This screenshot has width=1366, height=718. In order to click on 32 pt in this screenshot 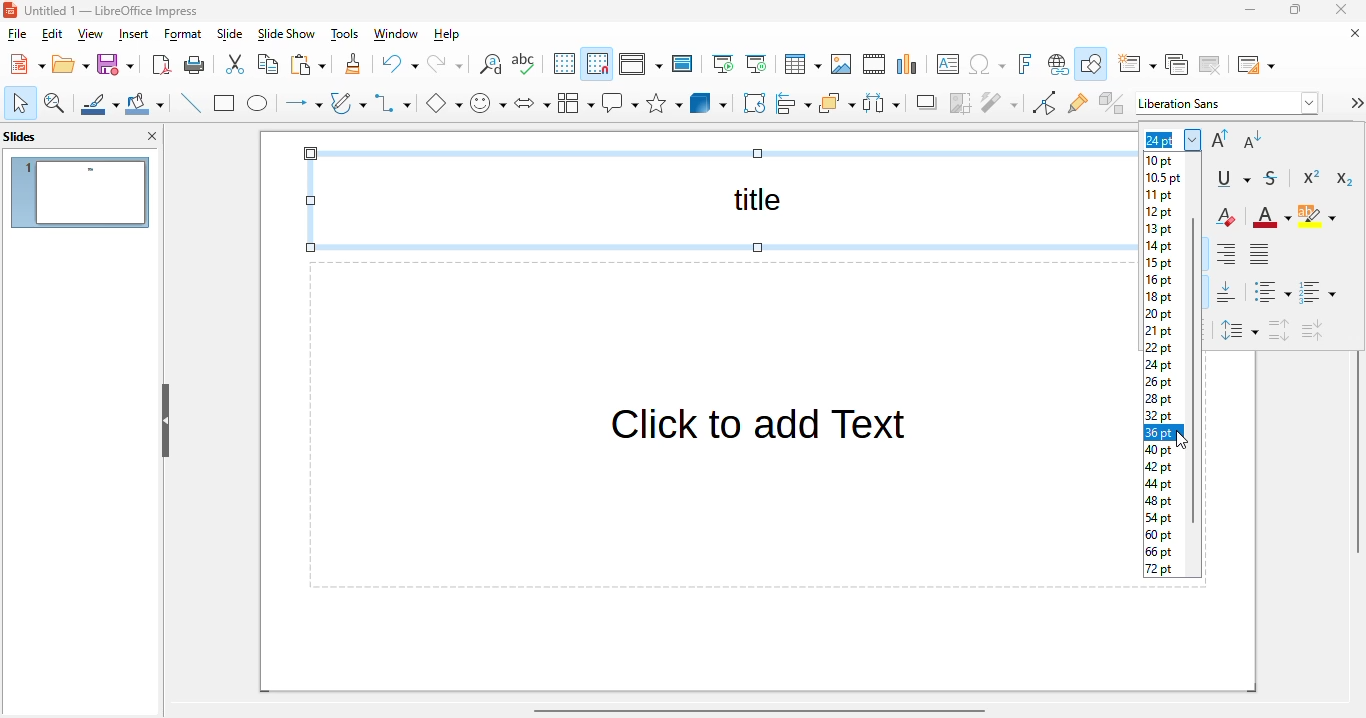, I will do `click(1159, 415)`.